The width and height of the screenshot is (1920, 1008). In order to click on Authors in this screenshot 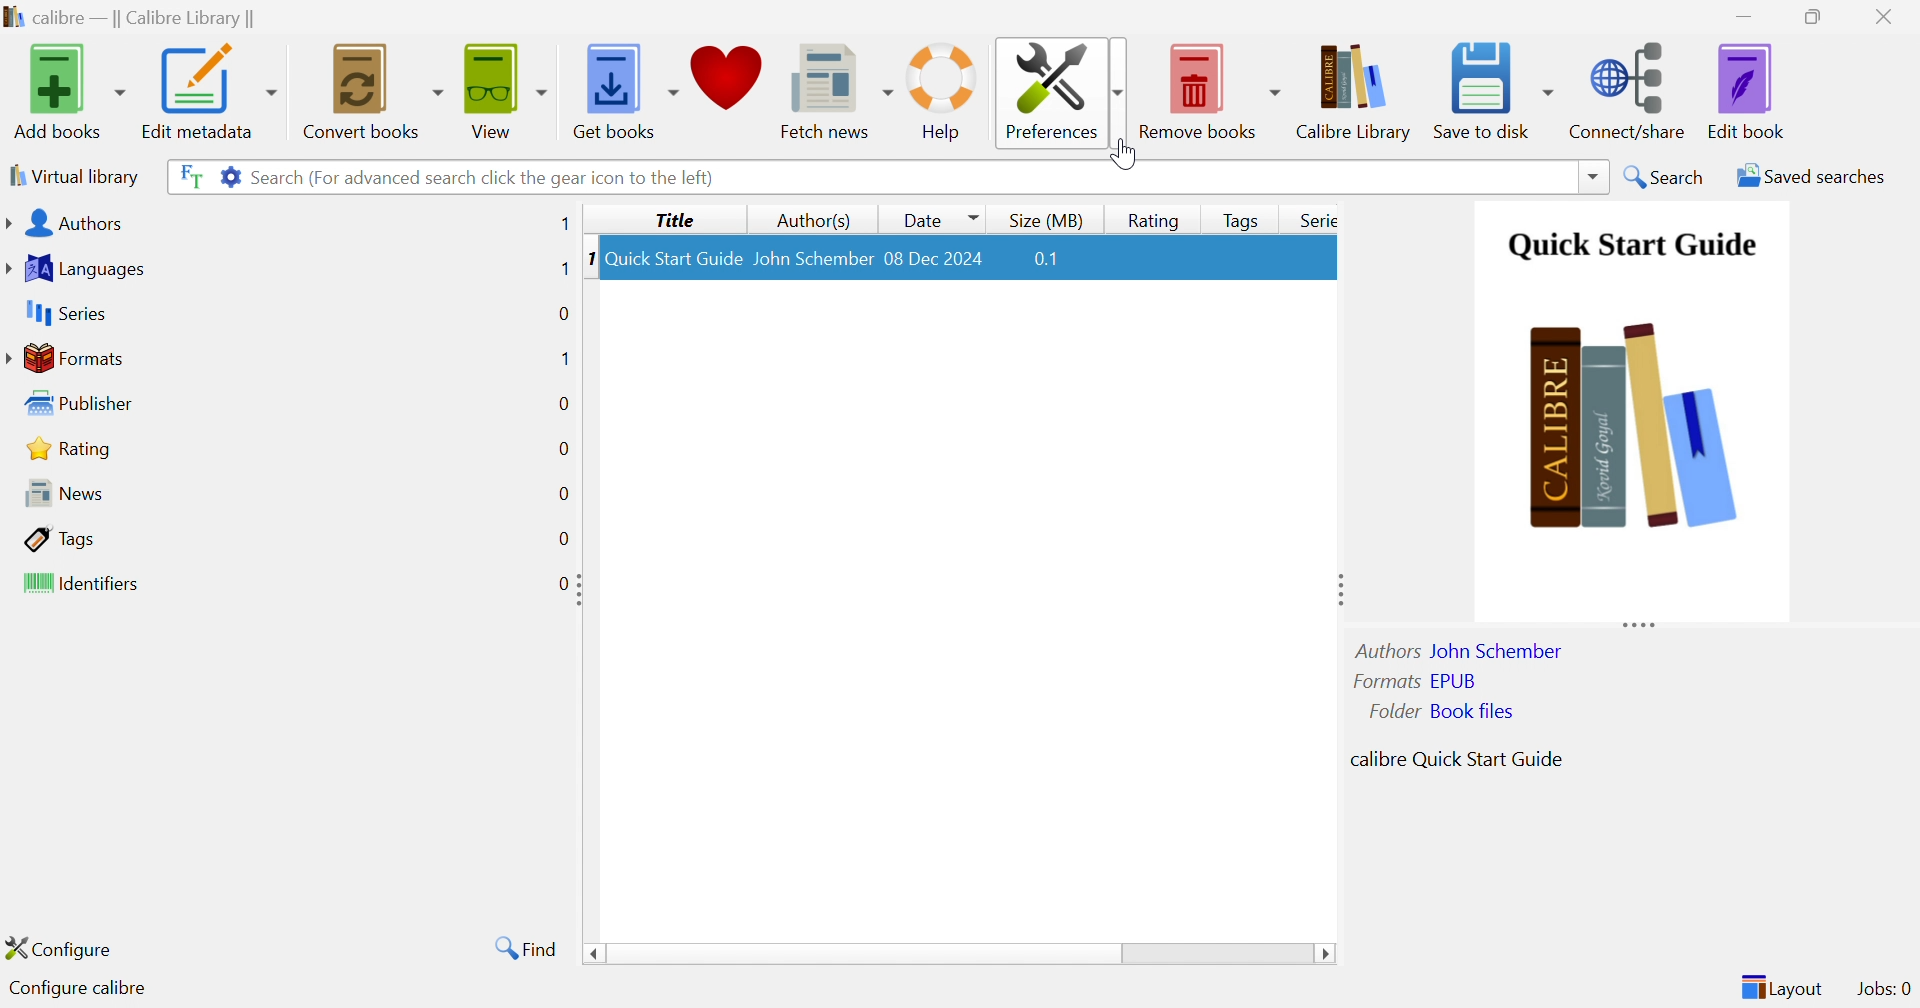, I will do `click(69, 225)`.